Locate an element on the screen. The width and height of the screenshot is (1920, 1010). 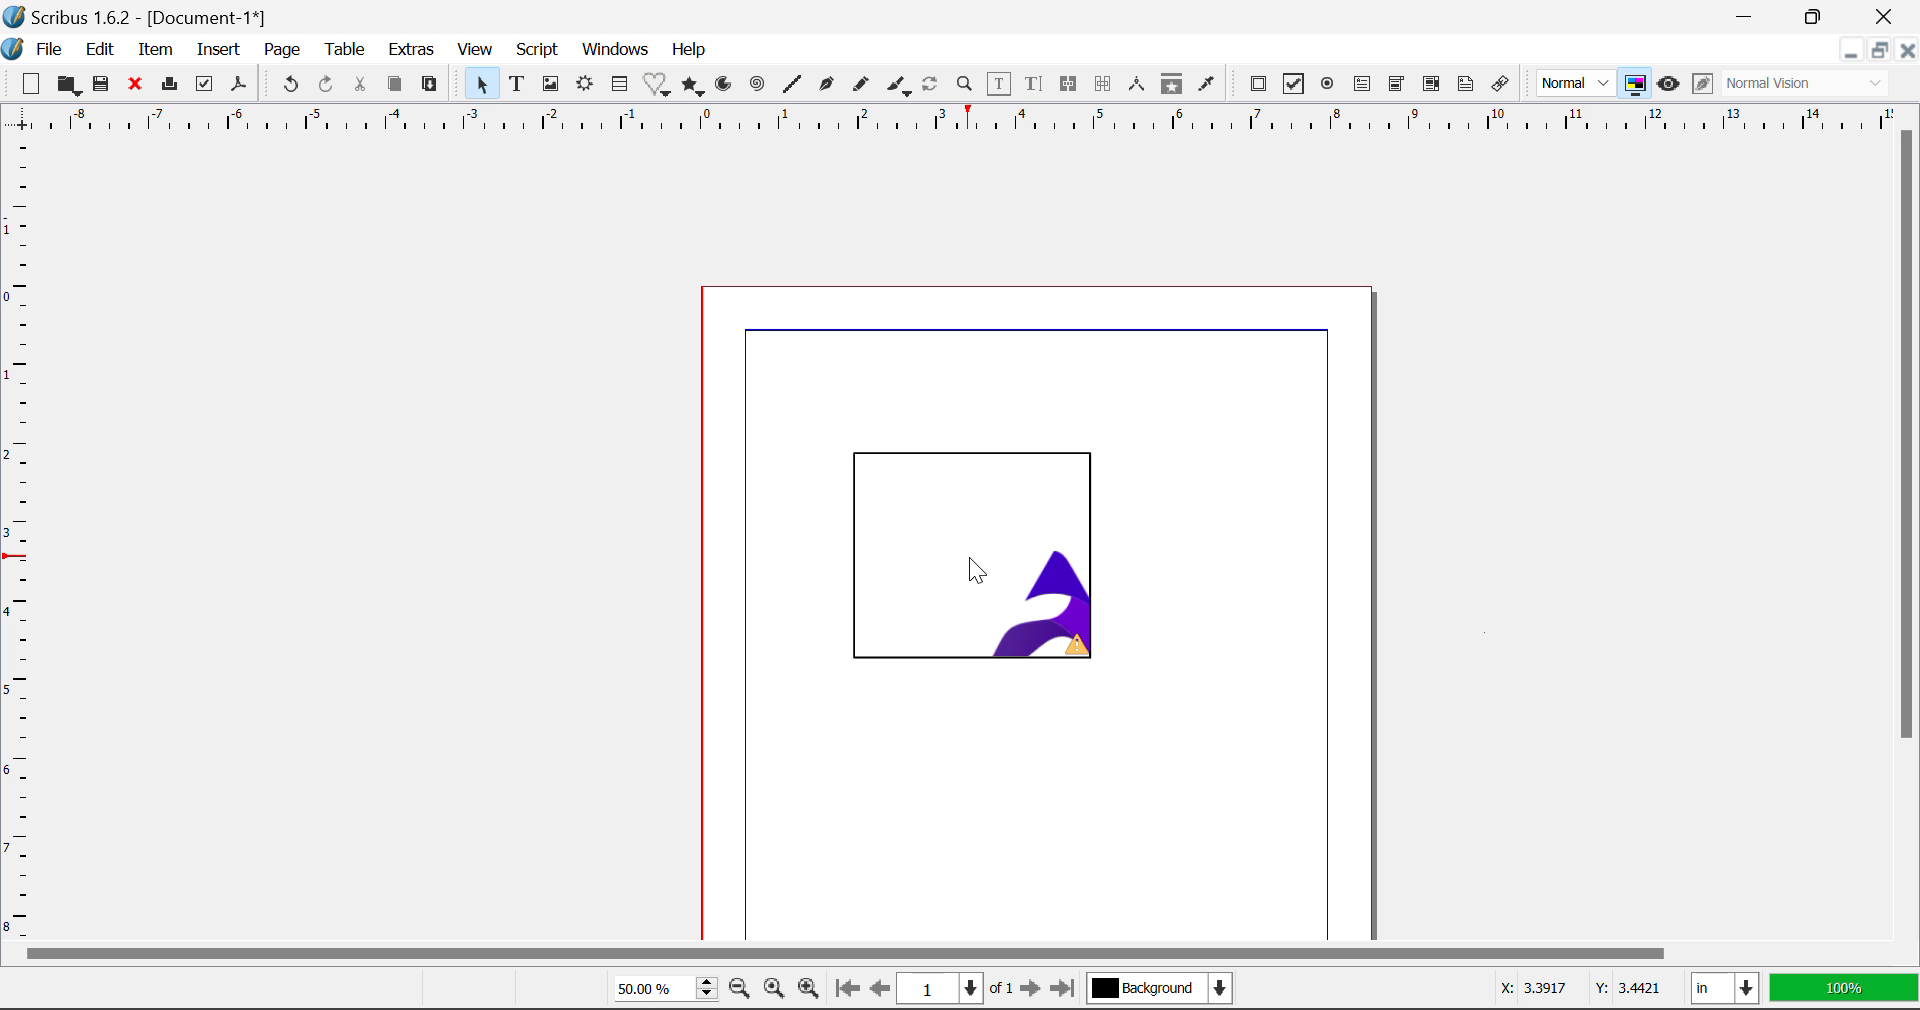
Search is located at coordinates (965, 85).